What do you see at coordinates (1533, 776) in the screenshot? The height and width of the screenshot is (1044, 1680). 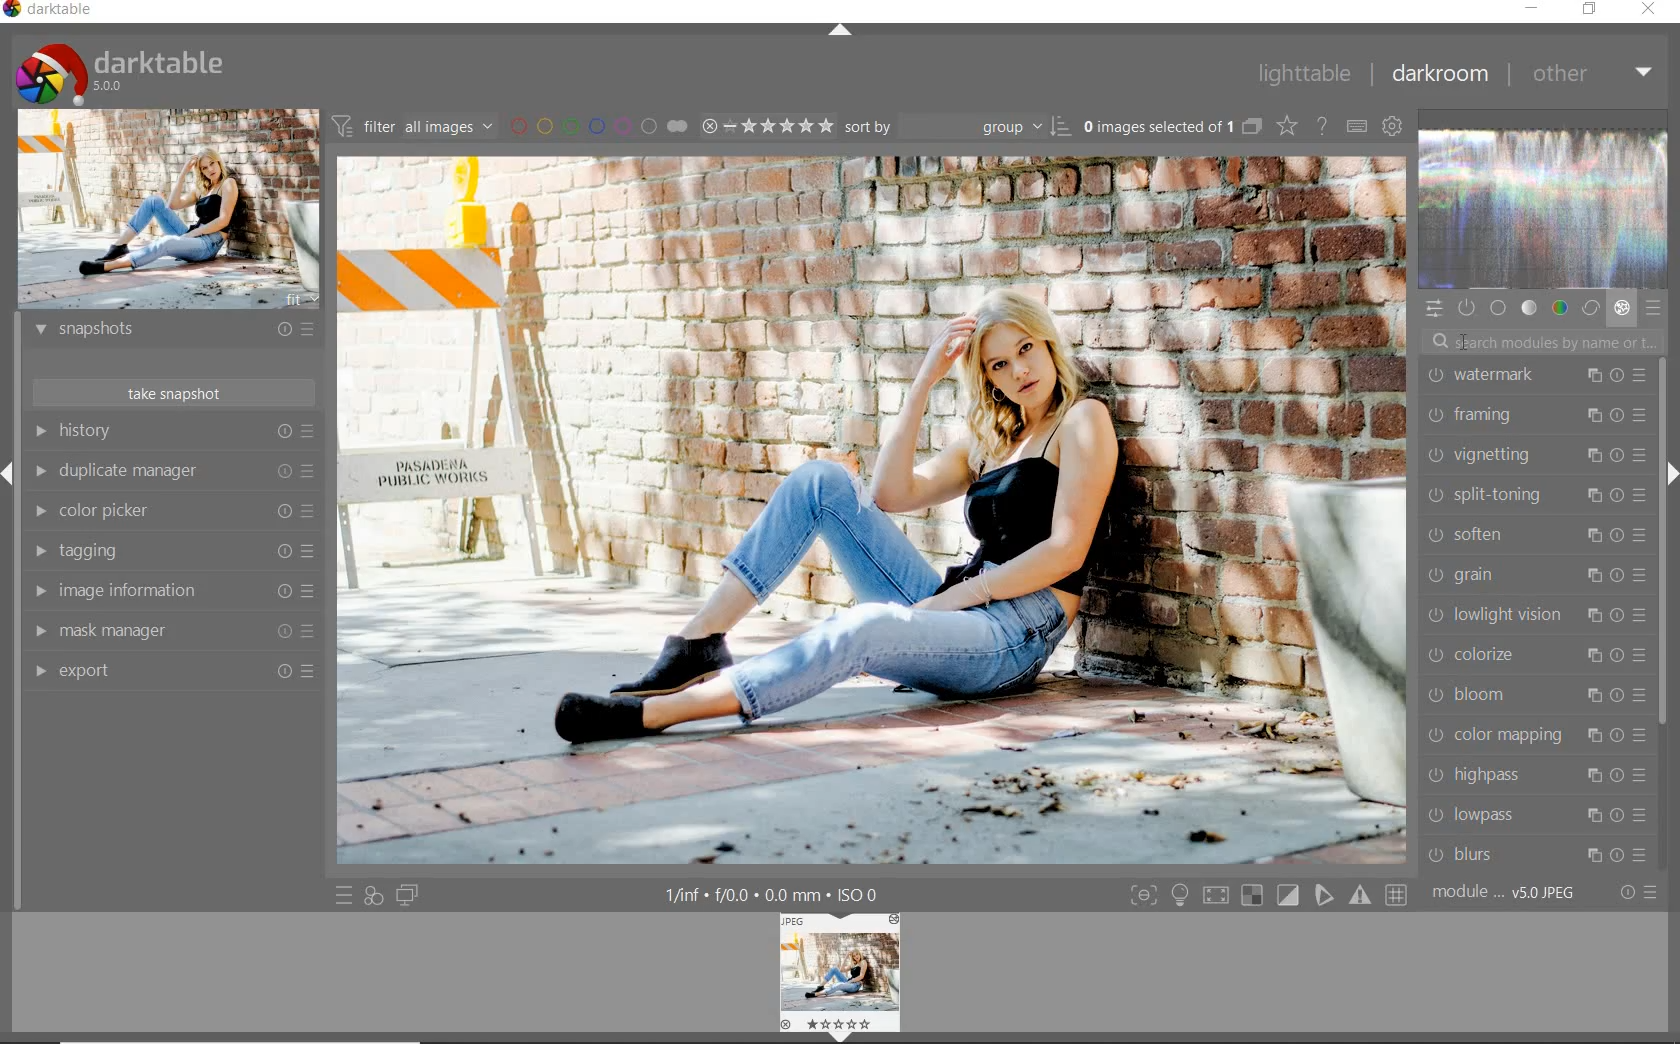 I see `highpass` at bounding box center [1533, 776].